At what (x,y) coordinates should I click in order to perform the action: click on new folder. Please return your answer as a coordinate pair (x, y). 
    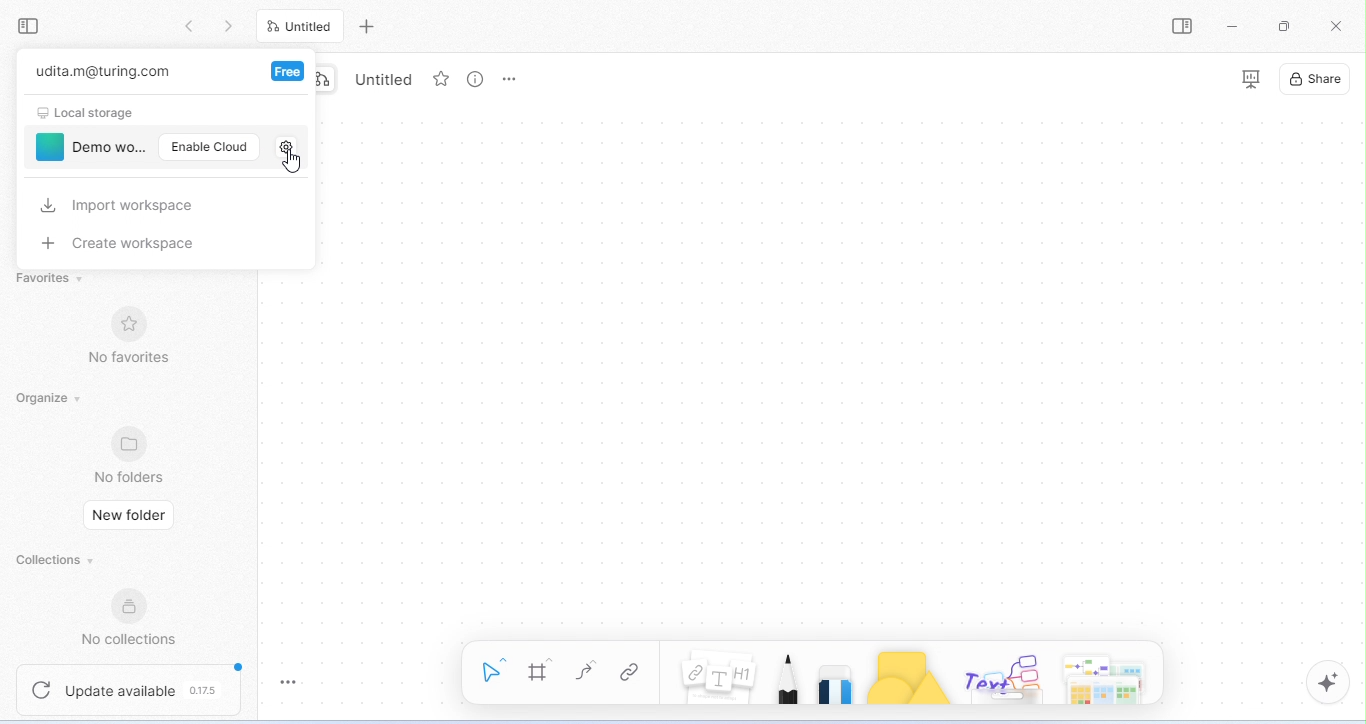
    Looking at the image, I should click on (131, 516).